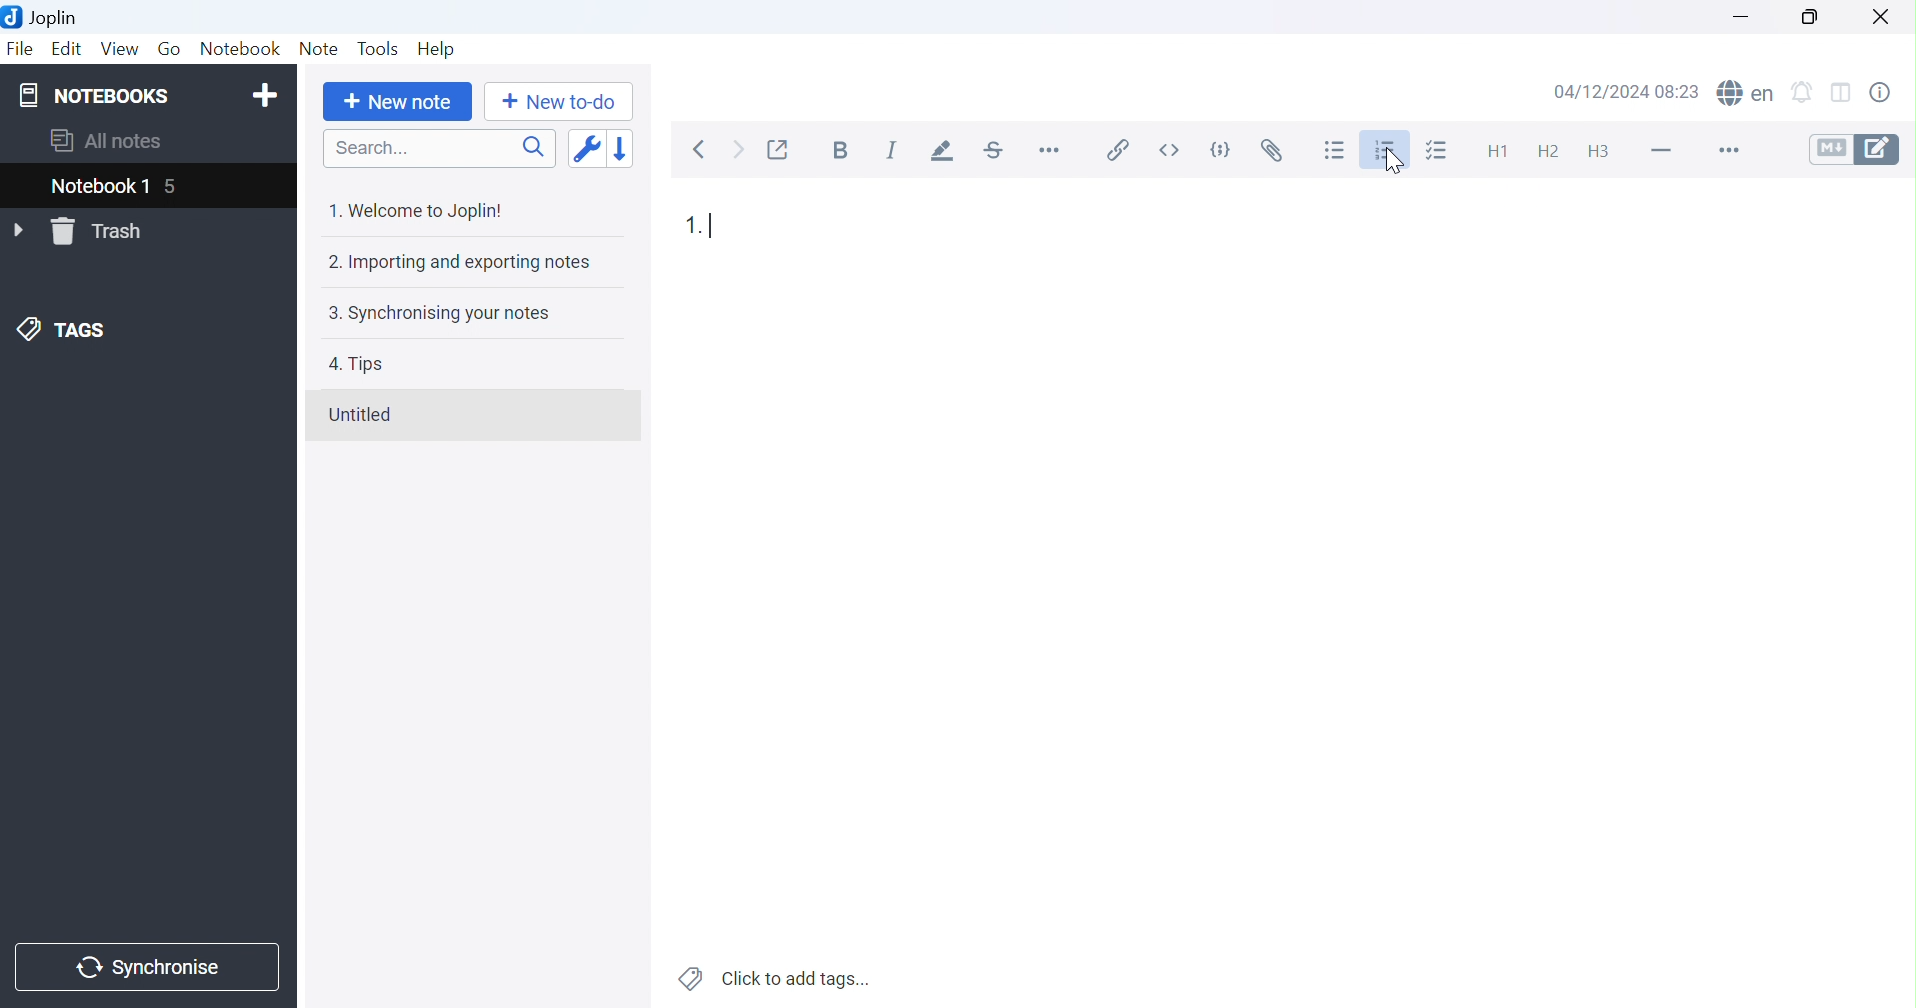  Describe the element at coordinates (359, 415) in the screenshot. I see `Untitled` at that location.